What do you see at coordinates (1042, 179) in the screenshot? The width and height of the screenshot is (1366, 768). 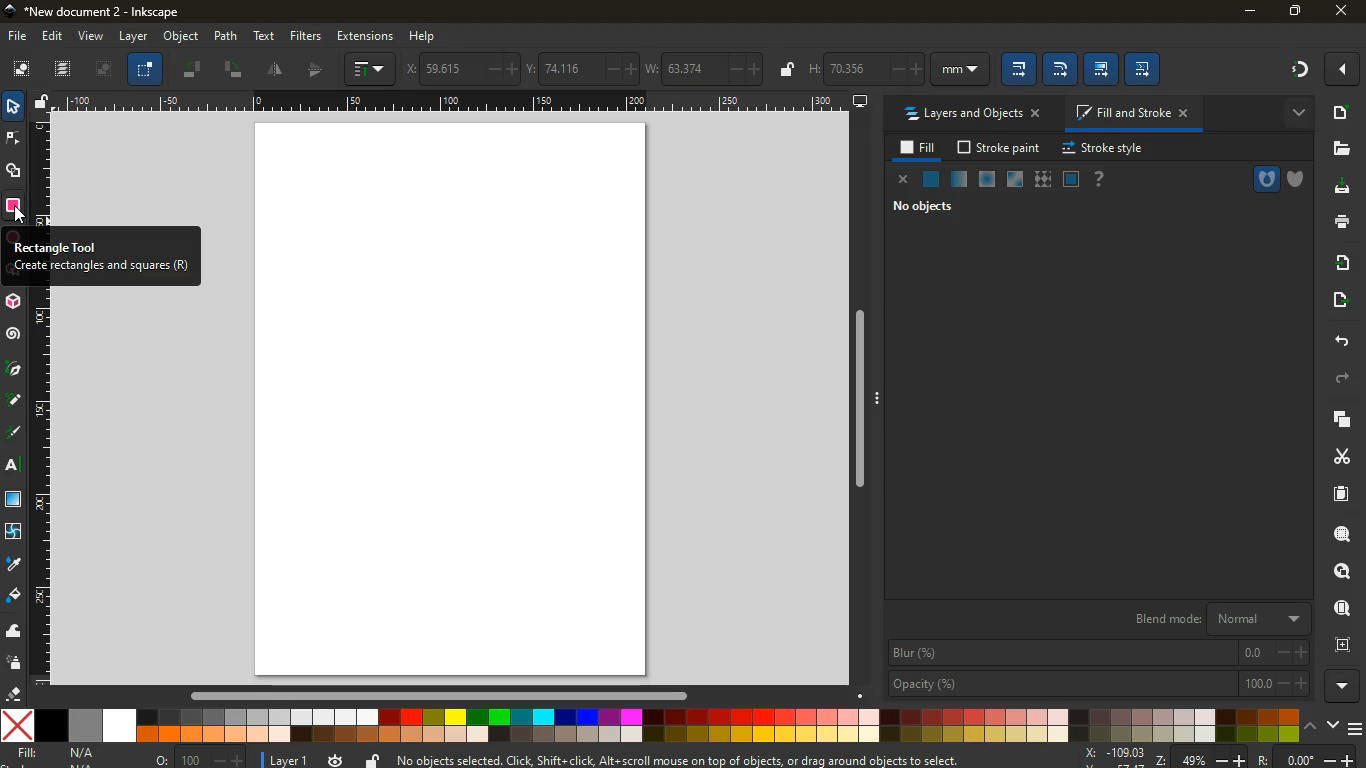 I see `texture` at bounding box center [1042, 179].